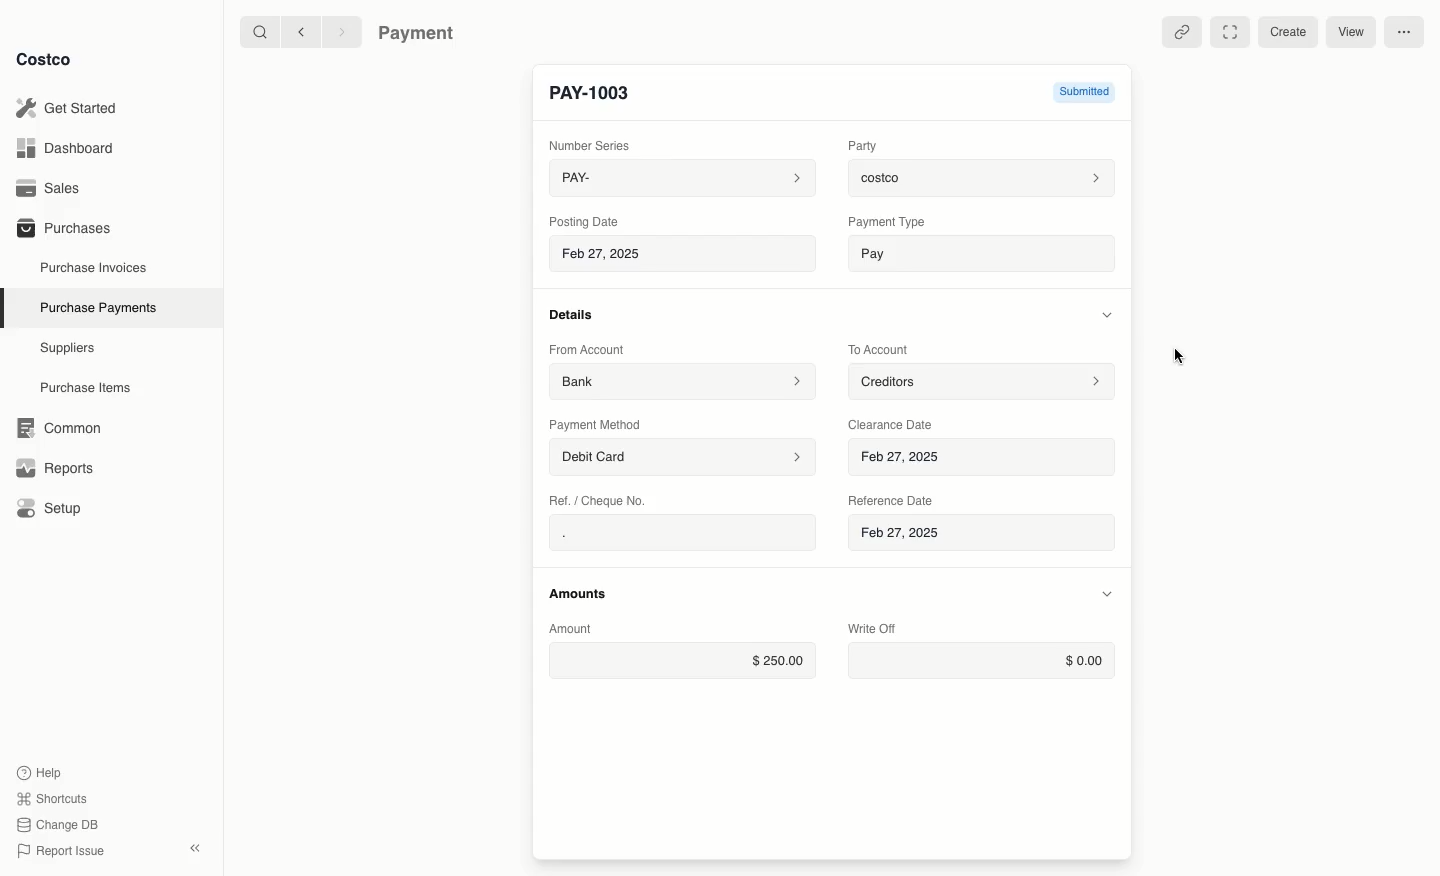 Image resolution: width=1440 pixels, height=876 pixels. What do you see at coordinates (95, 267) in the screenshot?
I see `Purchase Invoices` at bounding box center [95, 267].